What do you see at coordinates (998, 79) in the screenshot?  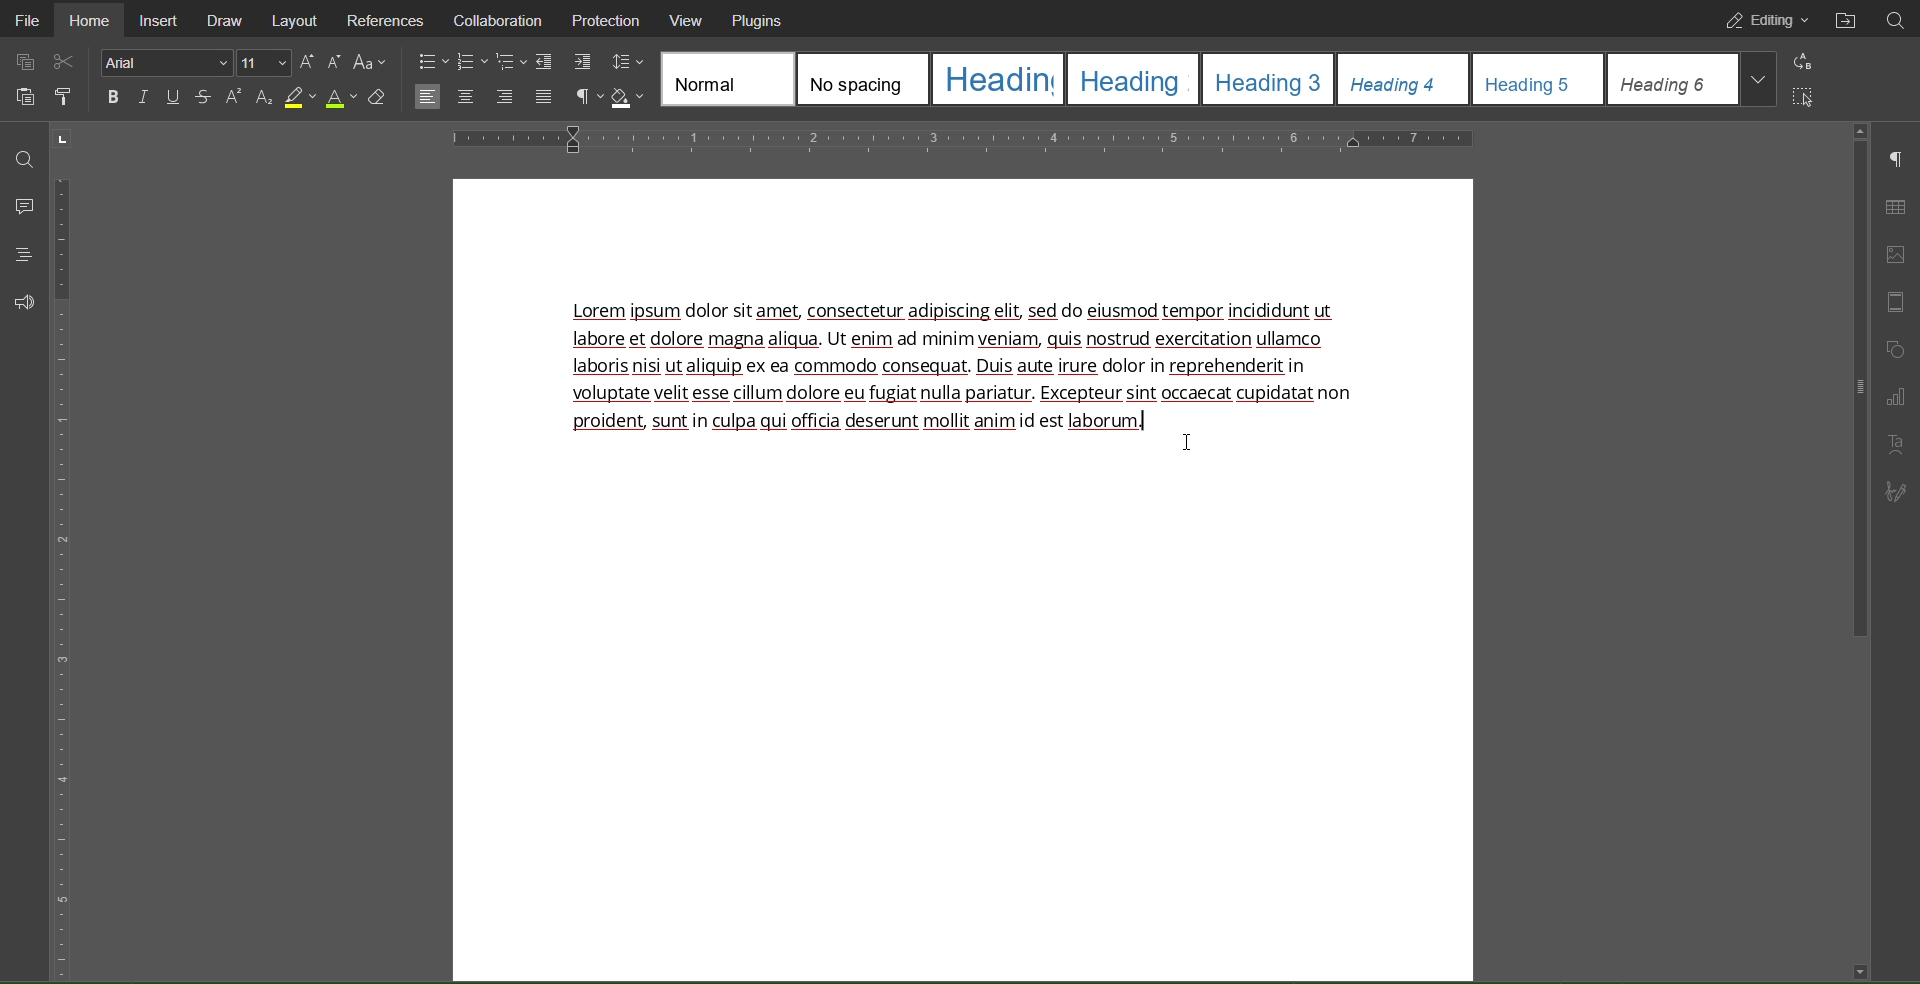 I see `heading` at bounding box center [998, 79].